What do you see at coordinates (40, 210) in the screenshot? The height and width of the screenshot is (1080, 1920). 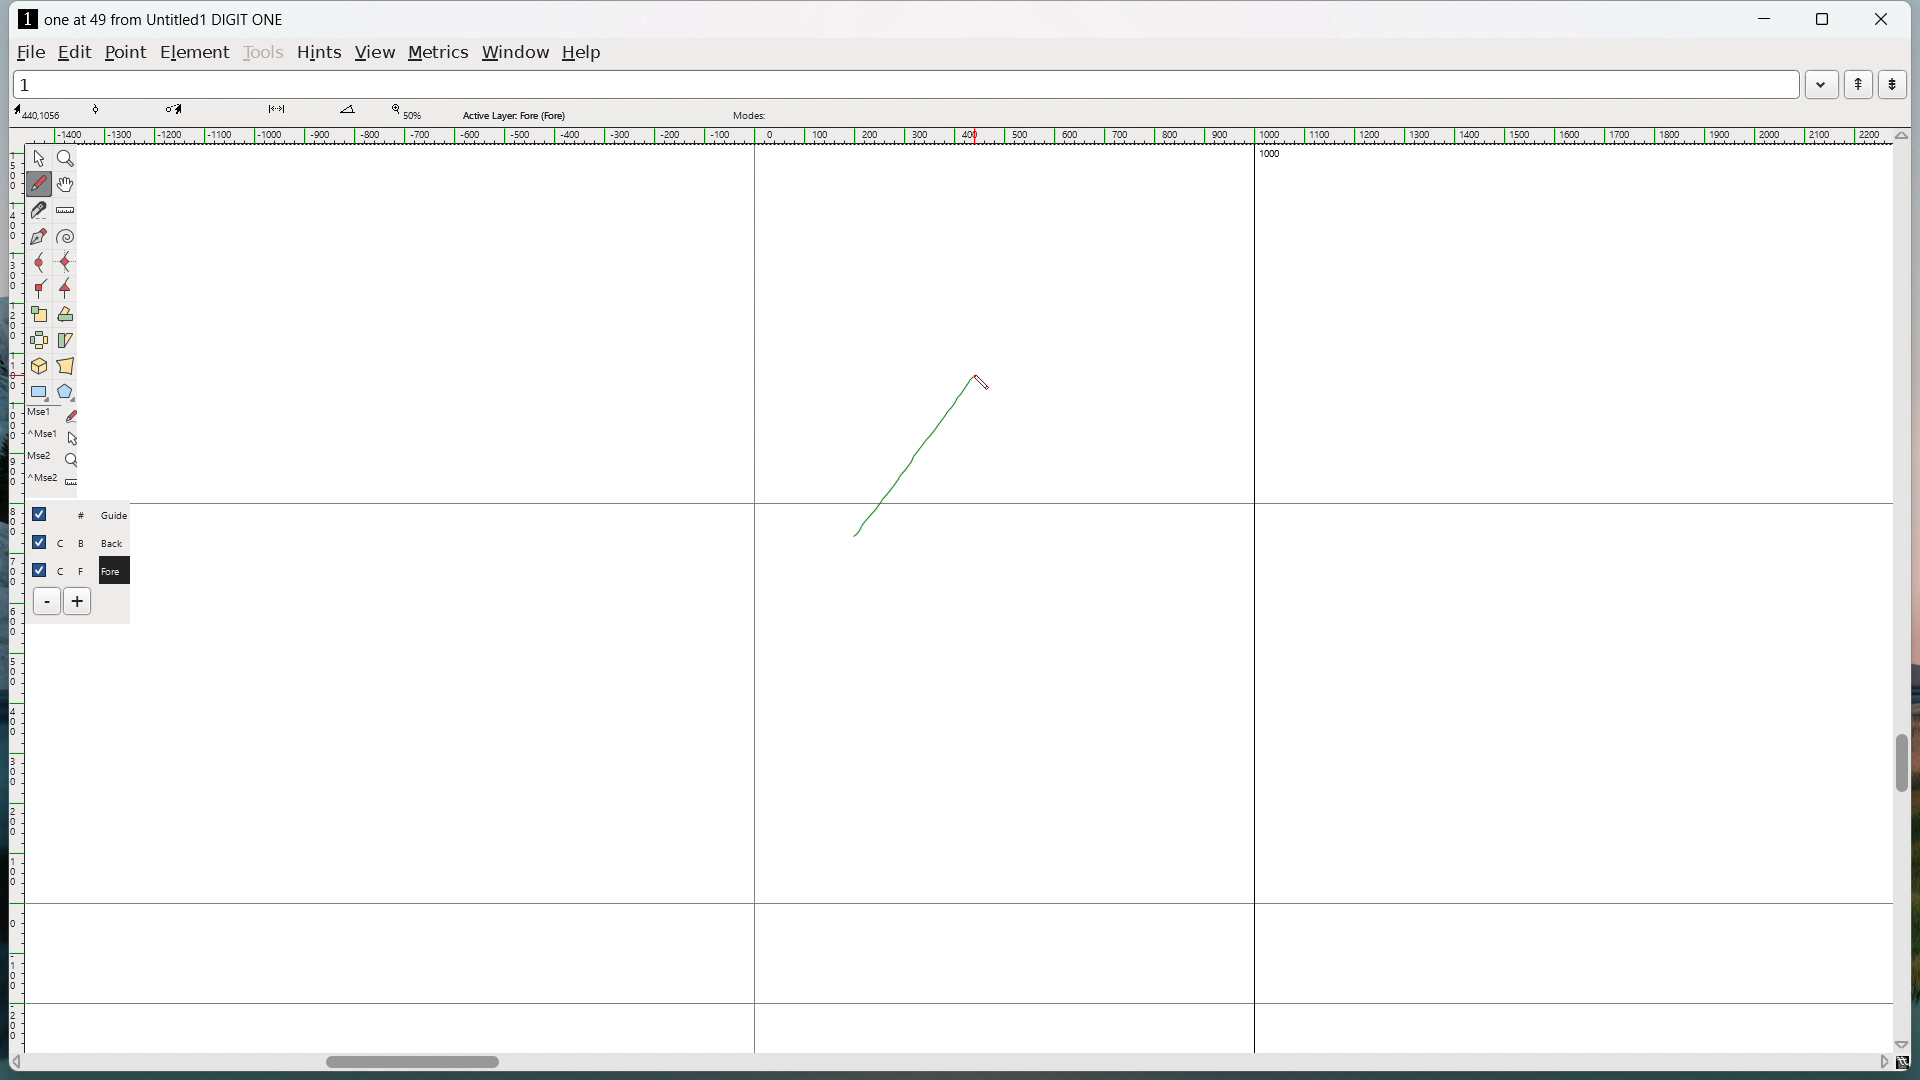 I see `cut splines in two` at bounding box center [40, 210].